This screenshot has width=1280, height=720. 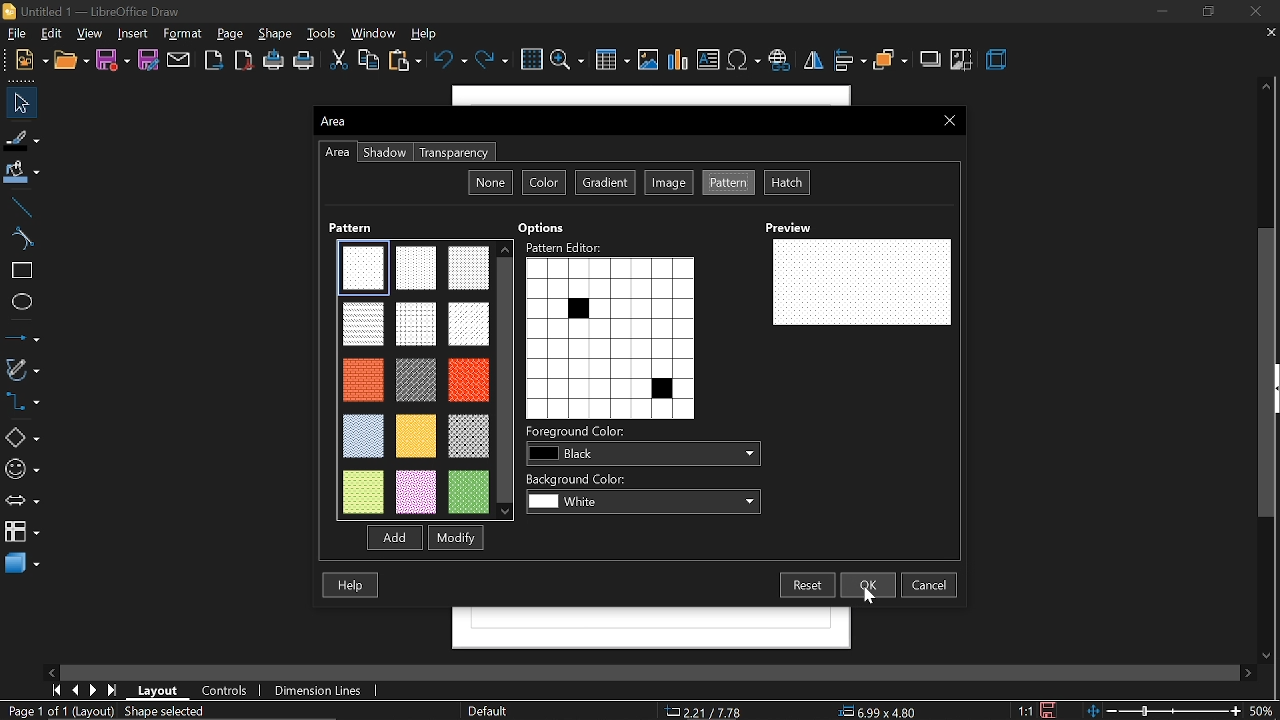 I want to click on 3d shapes, so click(x=20, y=562).